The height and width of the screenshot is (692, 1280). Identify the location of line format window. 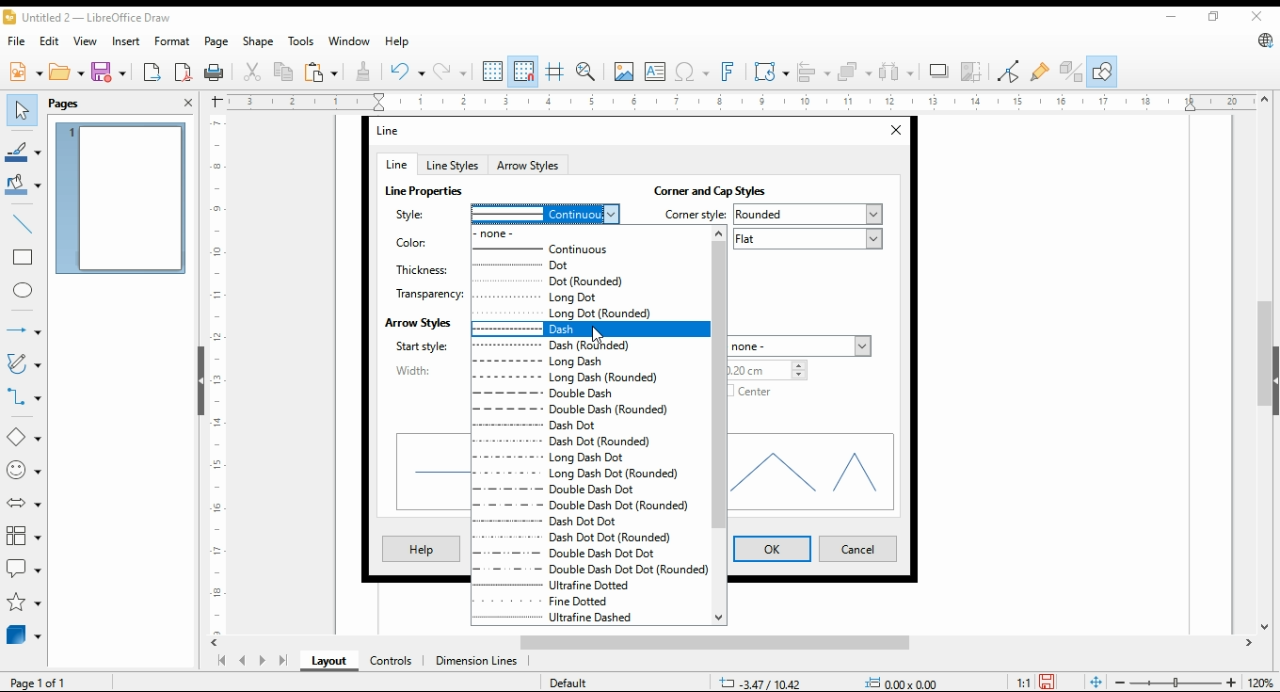
(396, 130).